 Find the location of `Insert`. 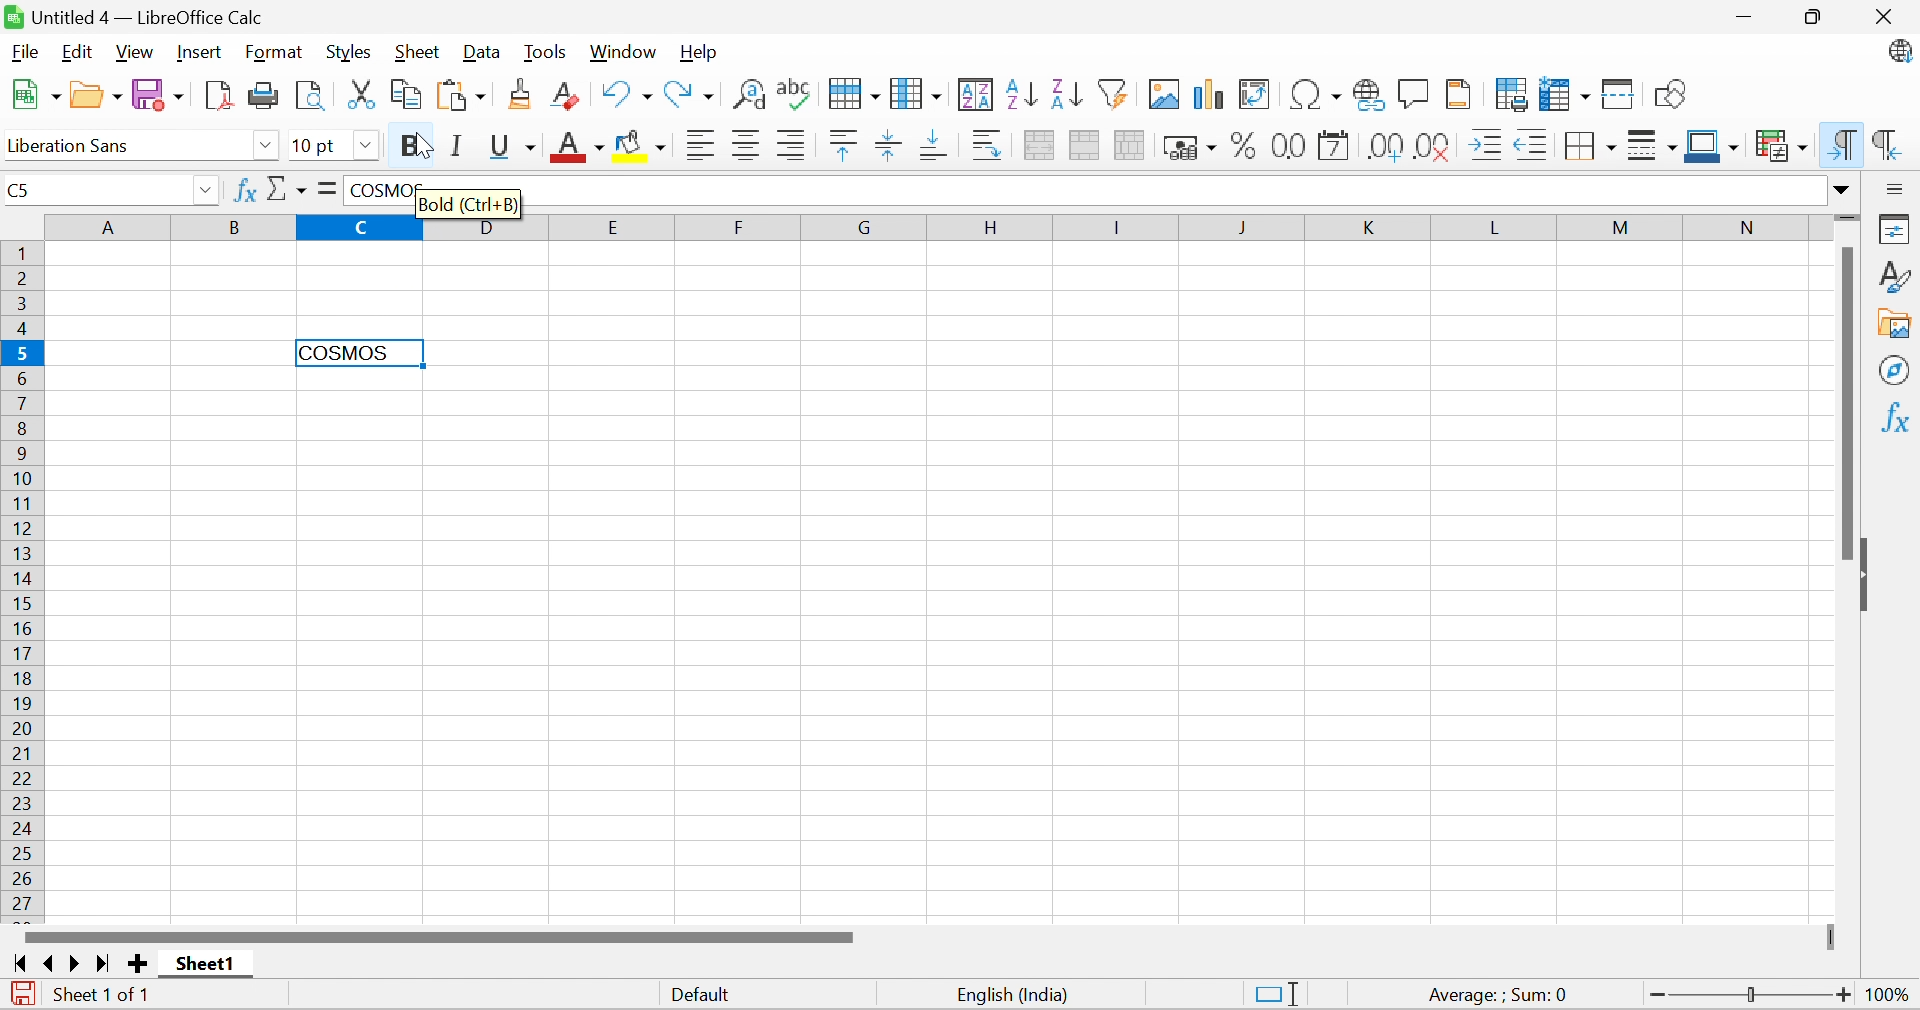

Insert is located at coordinates (201, 51).